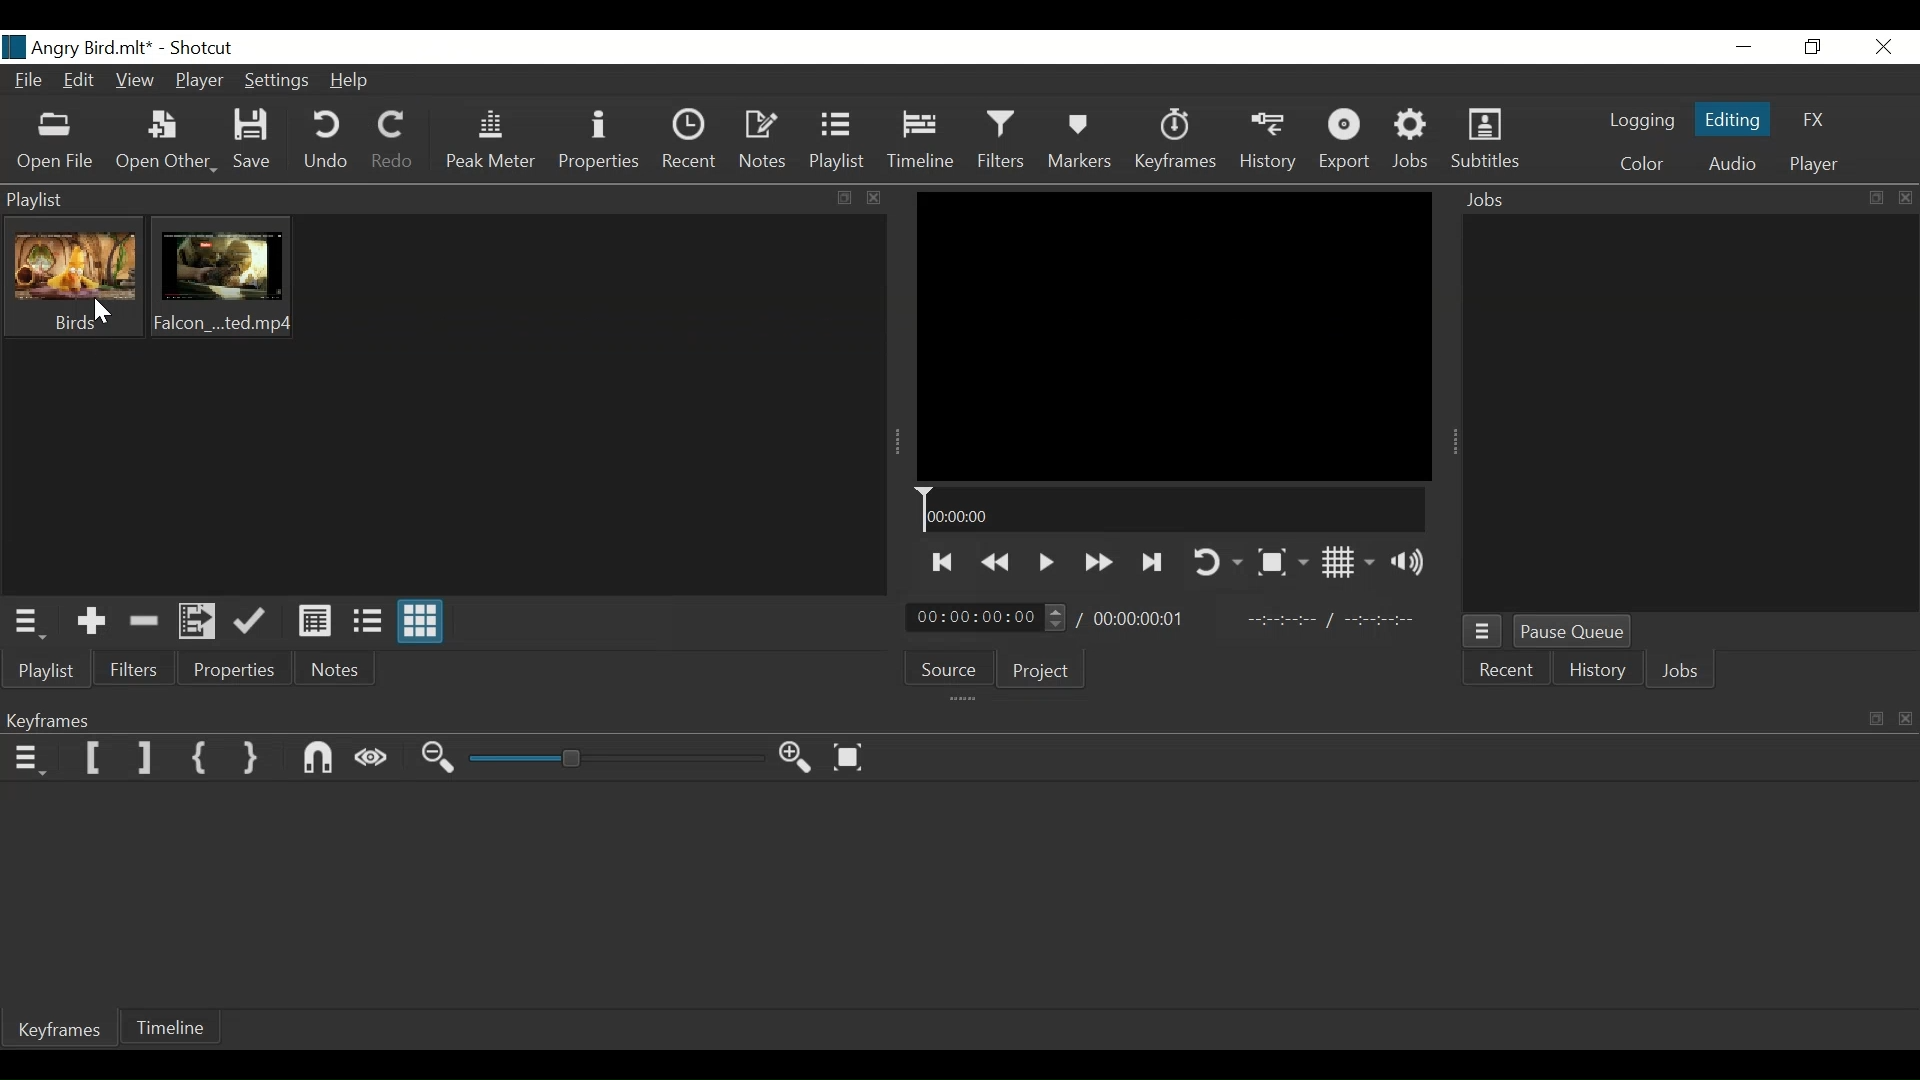 The image size is (1920, 1080). What do you see at coordinates (1682, 670) in the screenshot?
I see `Jobs` at bounding box center [1682, 670].